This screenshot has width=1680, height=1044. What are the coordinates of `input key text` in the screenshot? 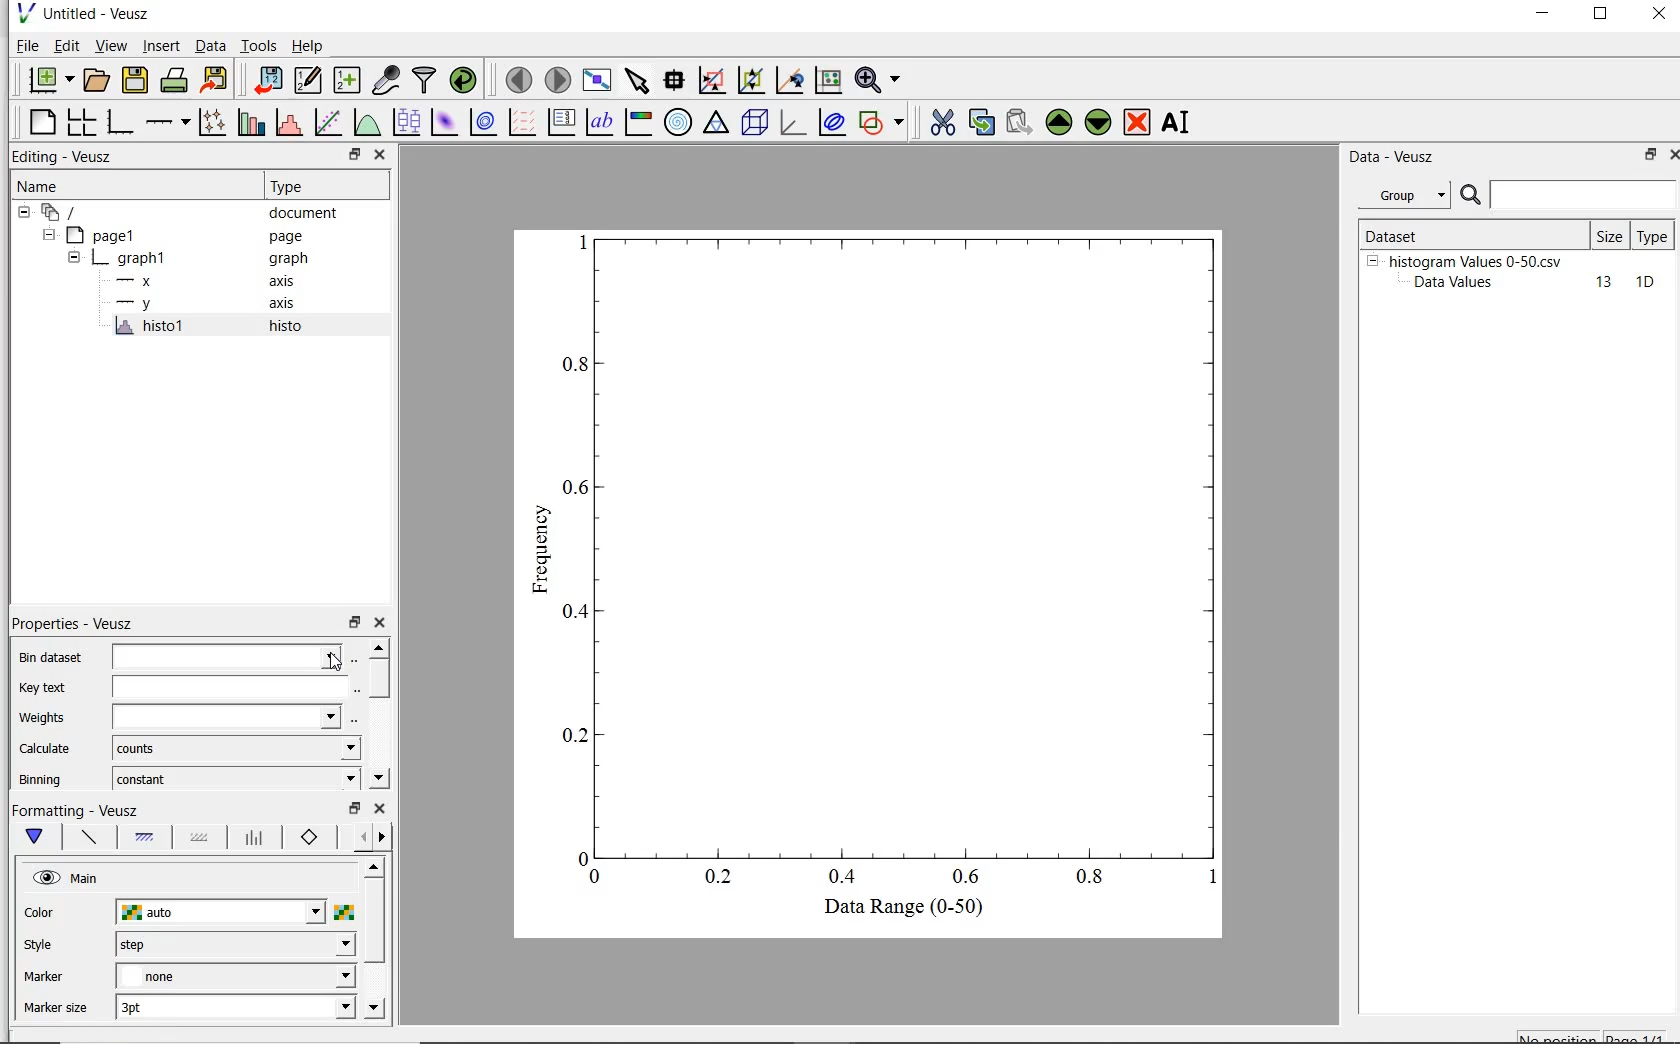 It's located at (228, 688).